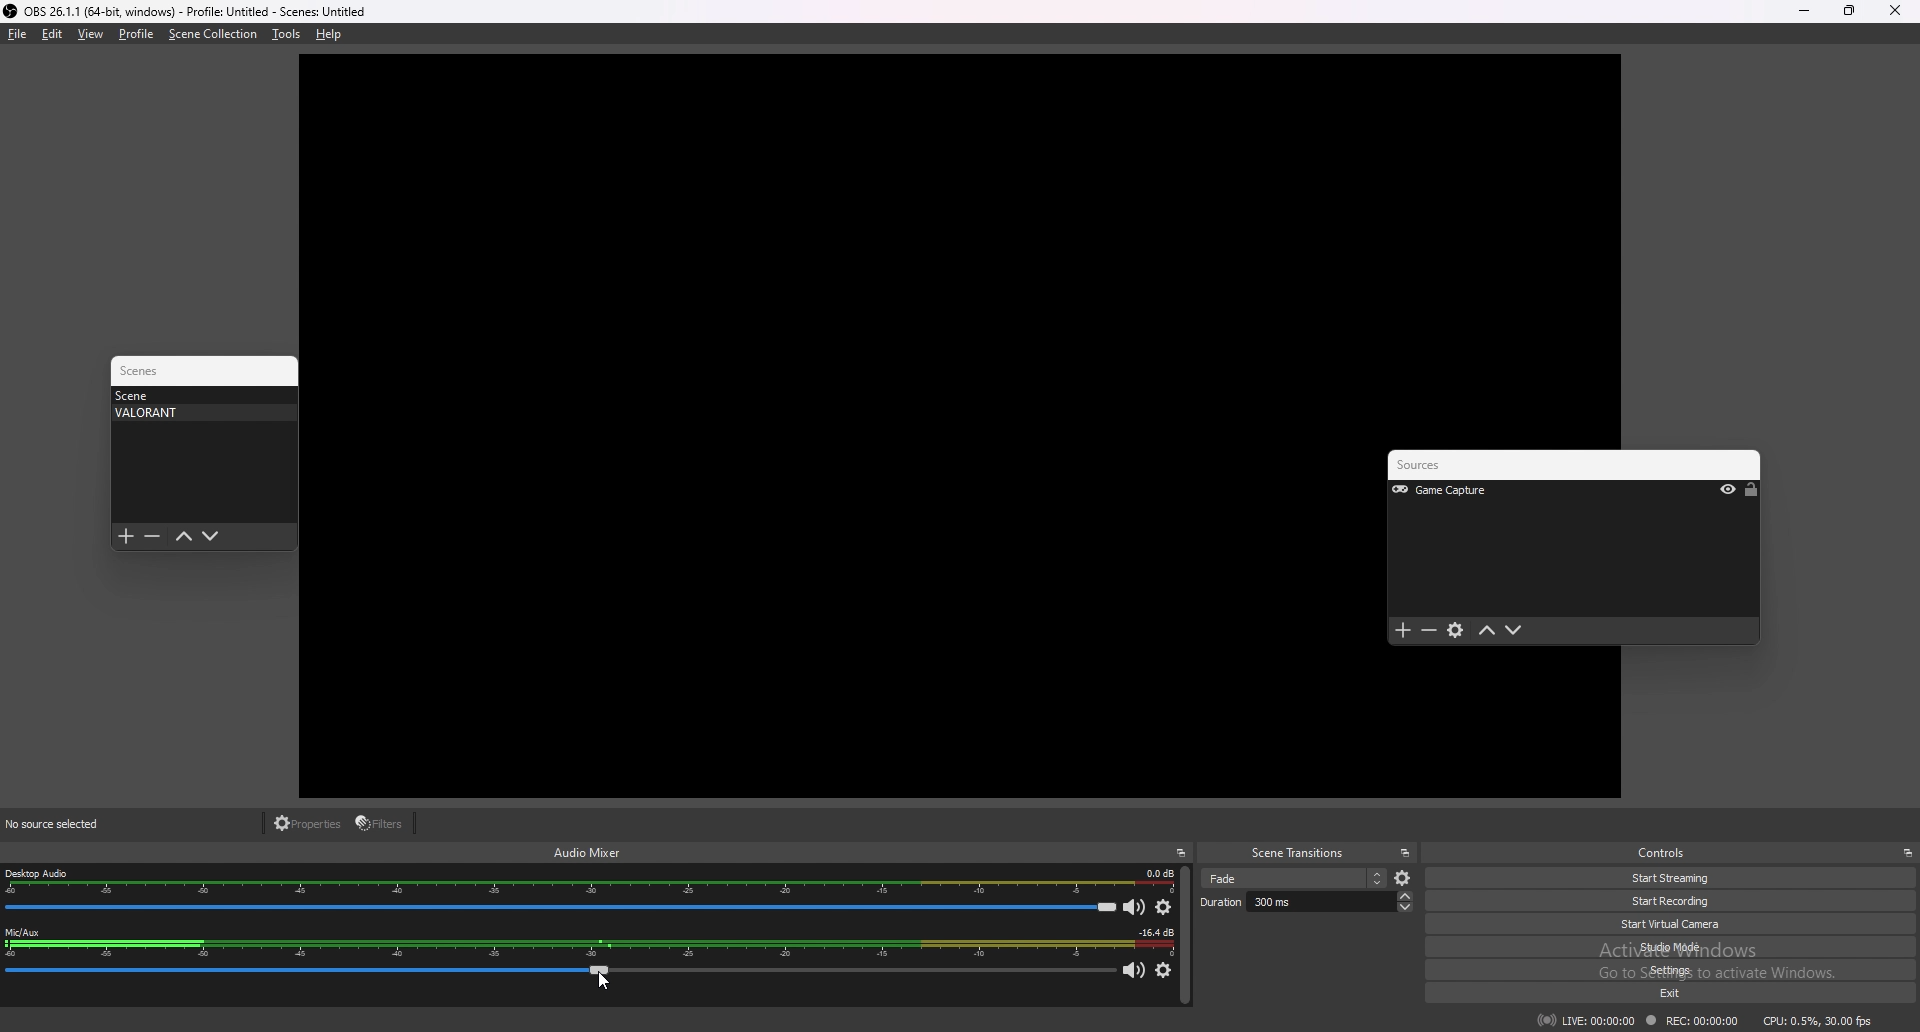 This screenshot has width=1920, height=1032. What do you see at coordinates (52, 34) in the screenshot?
I see `edit` at bounding box center [52, 34].